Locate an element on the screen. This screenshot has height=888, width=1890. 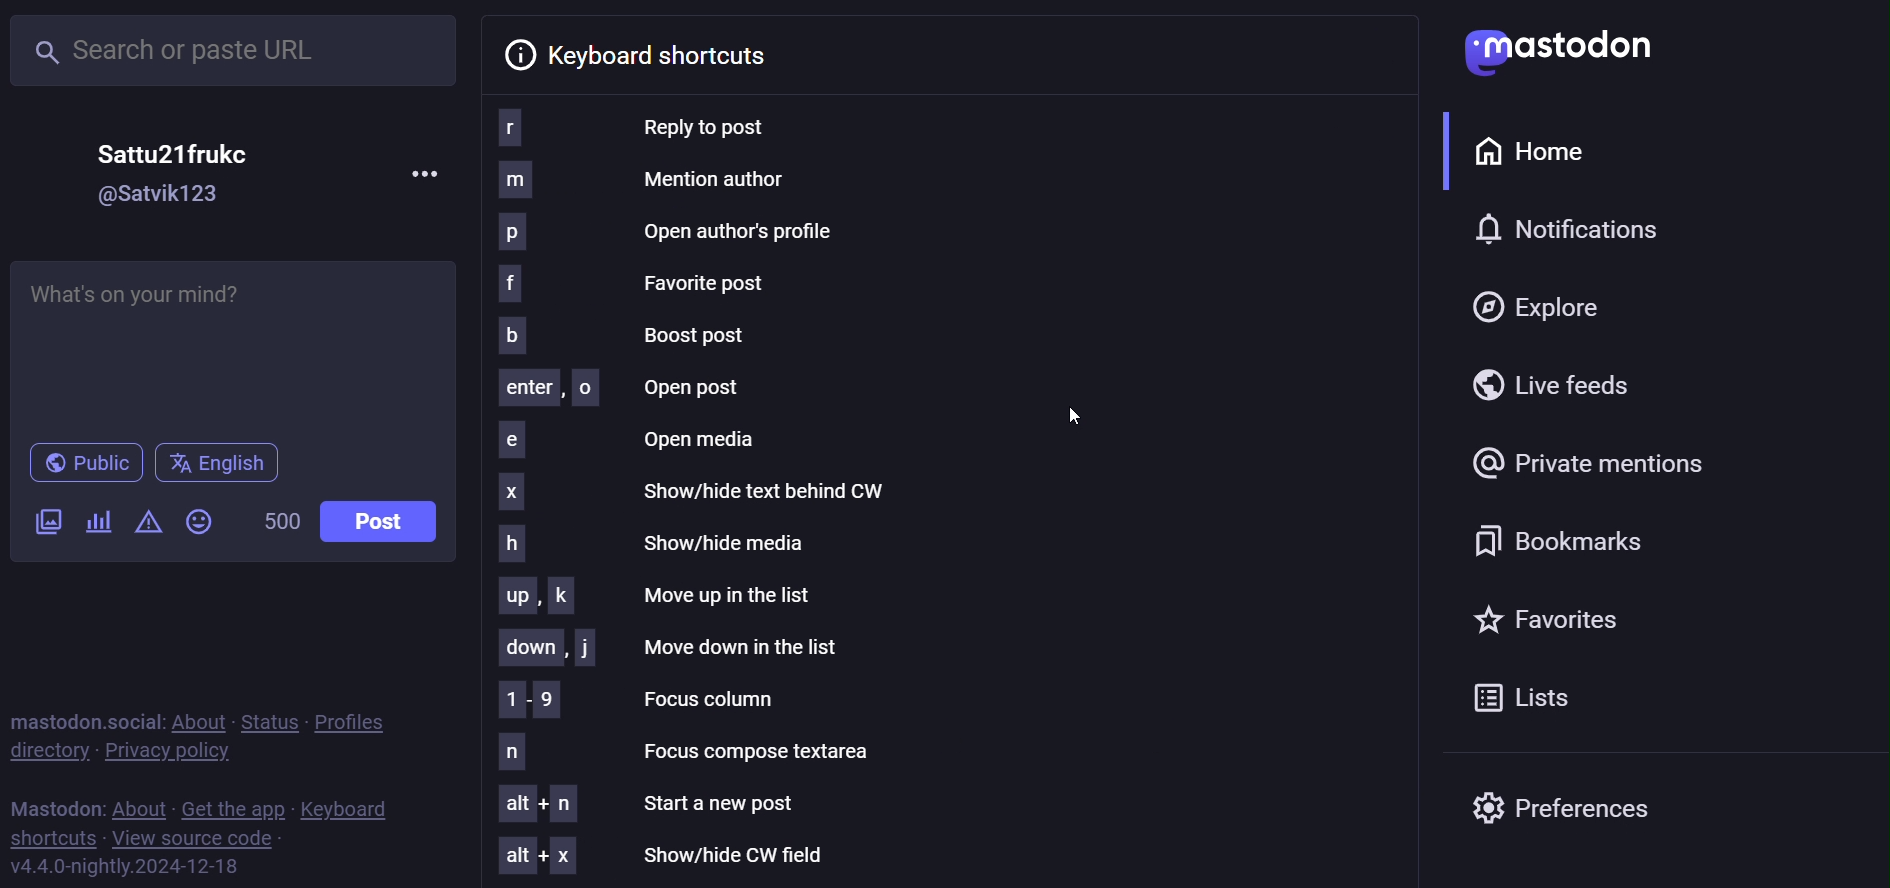
mention author is located at coordinates (645, 181).